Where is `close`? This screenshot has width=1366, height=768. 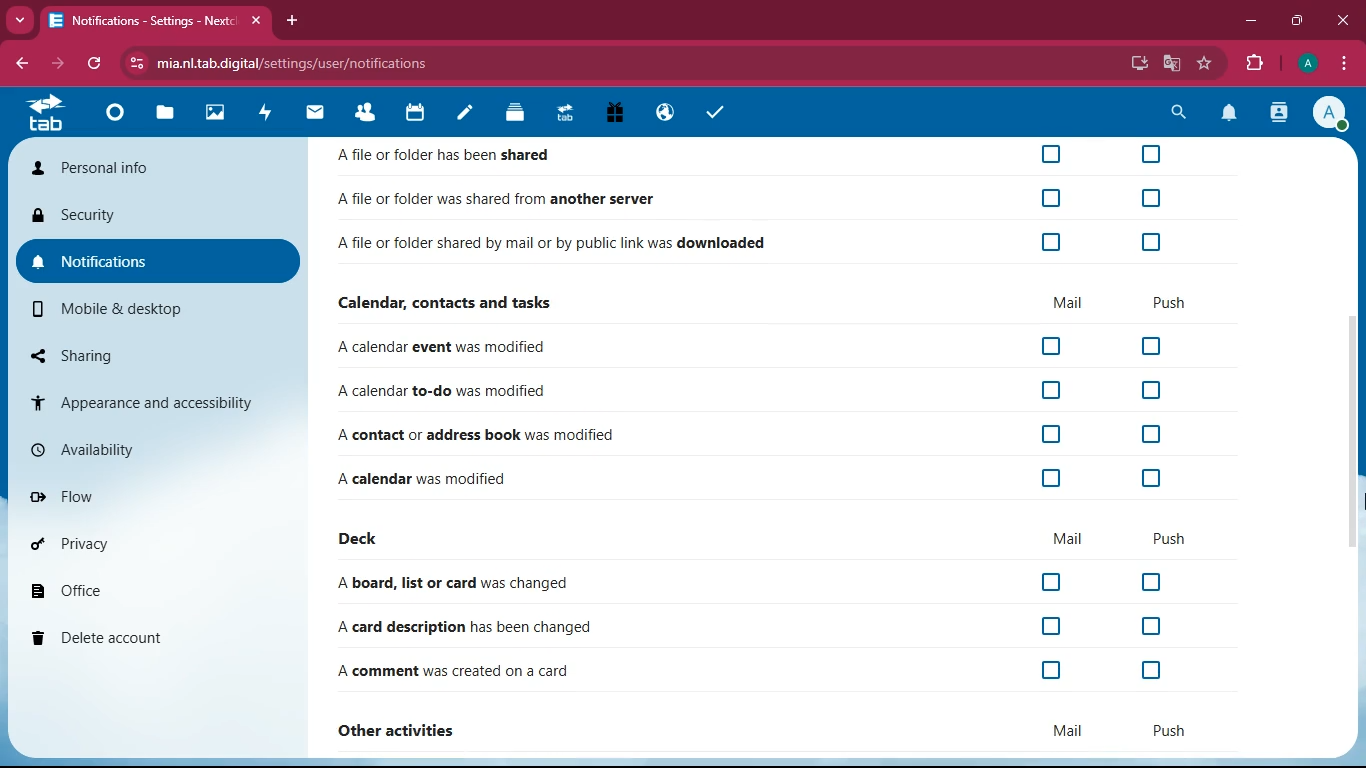 close is located at coordinates (260, 21).